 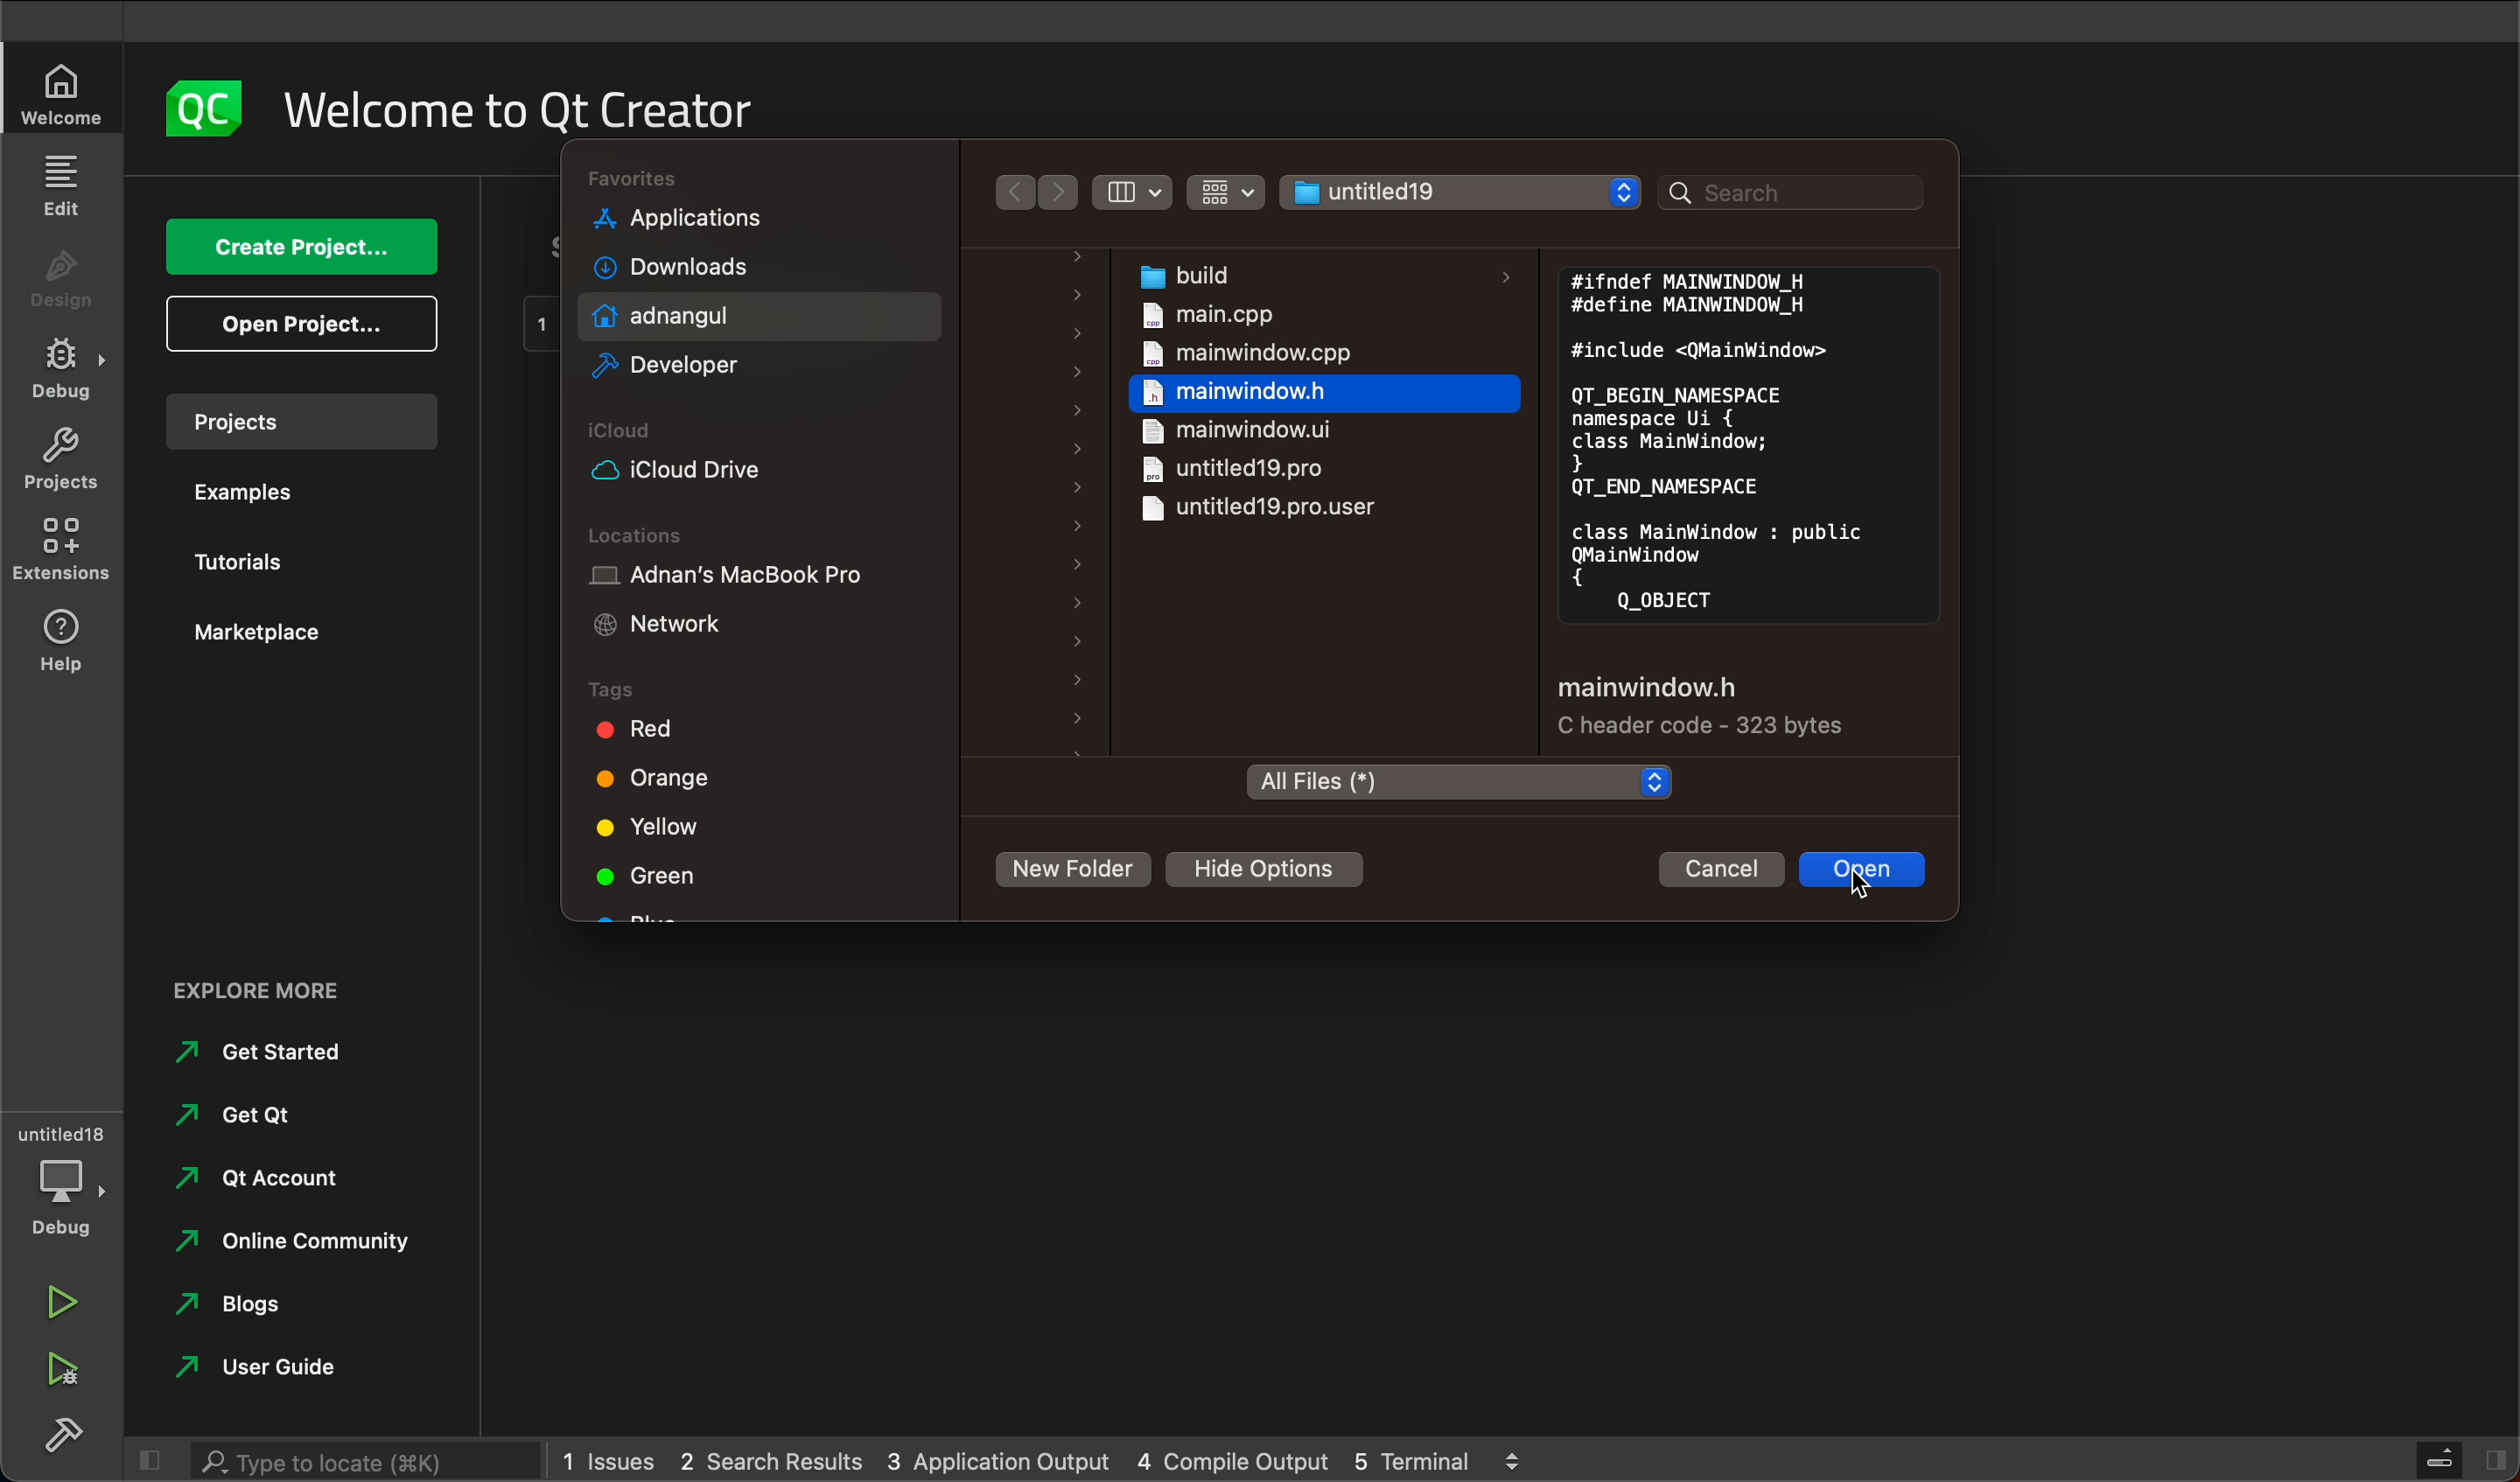 What do you see at coordinates (286, 326) in the screenshot?
I see `open` at bounding box center [286, 326].